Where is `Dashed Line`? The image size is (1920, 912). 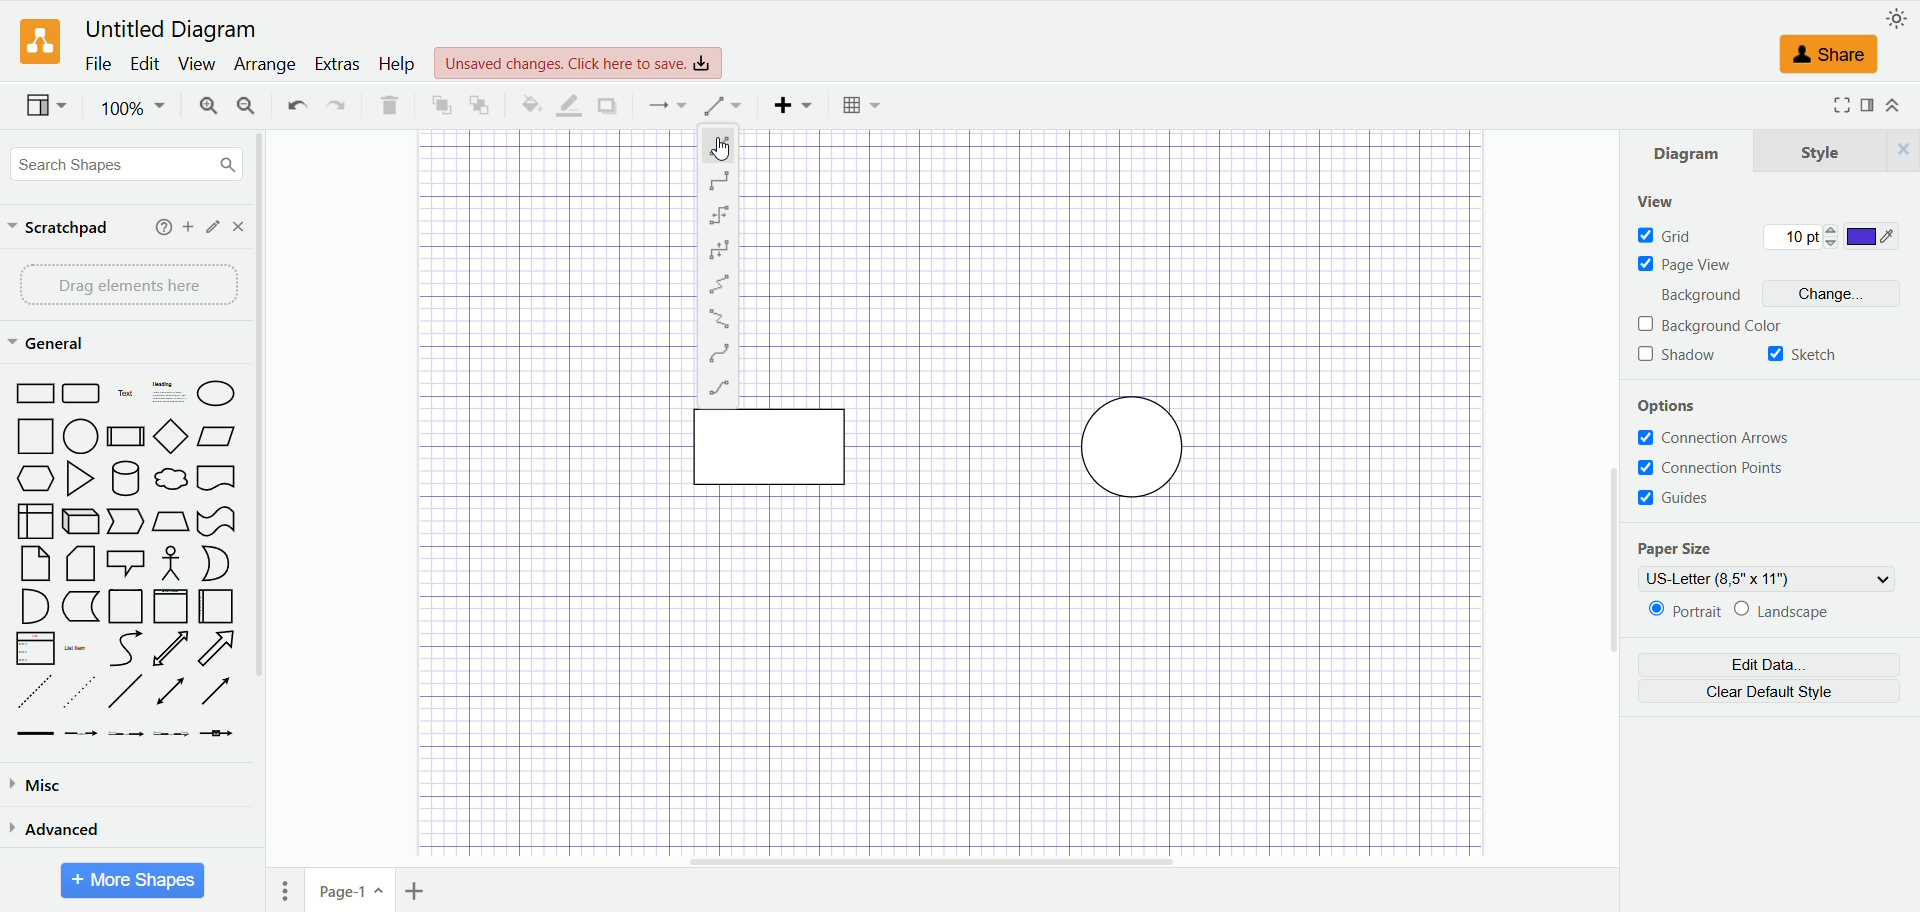 Dashed Line is located at coordinates (38, 691).